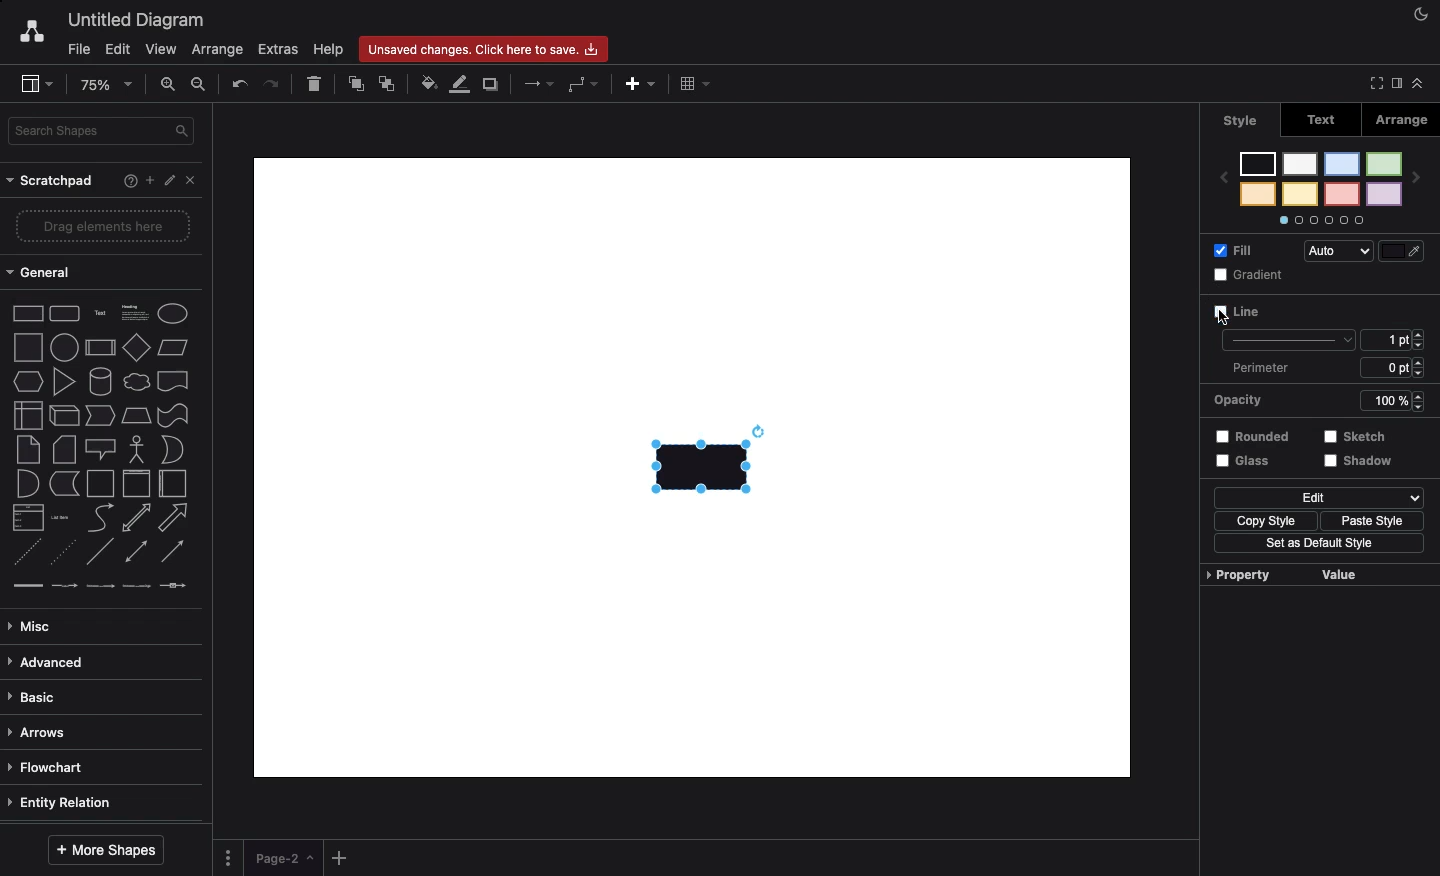  I want to click on cylinder, so click(98, 382).